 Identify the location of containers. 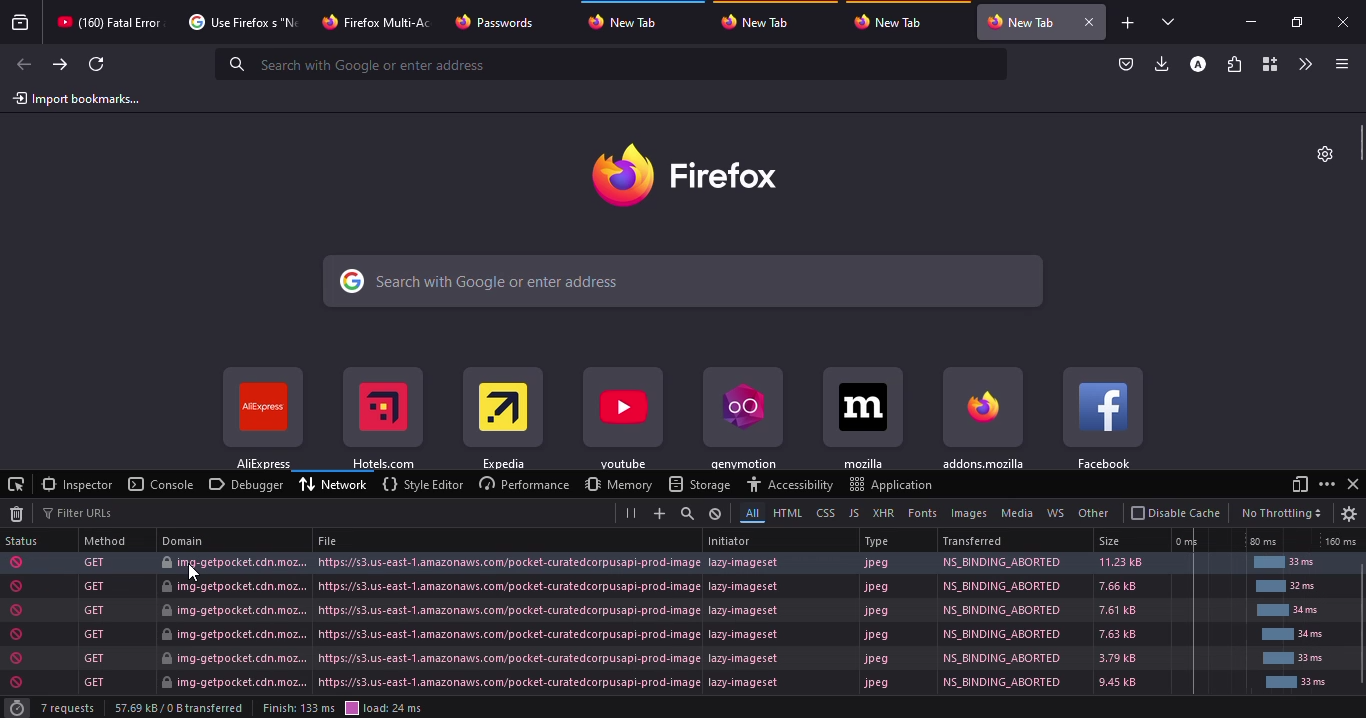
(1267, 63).